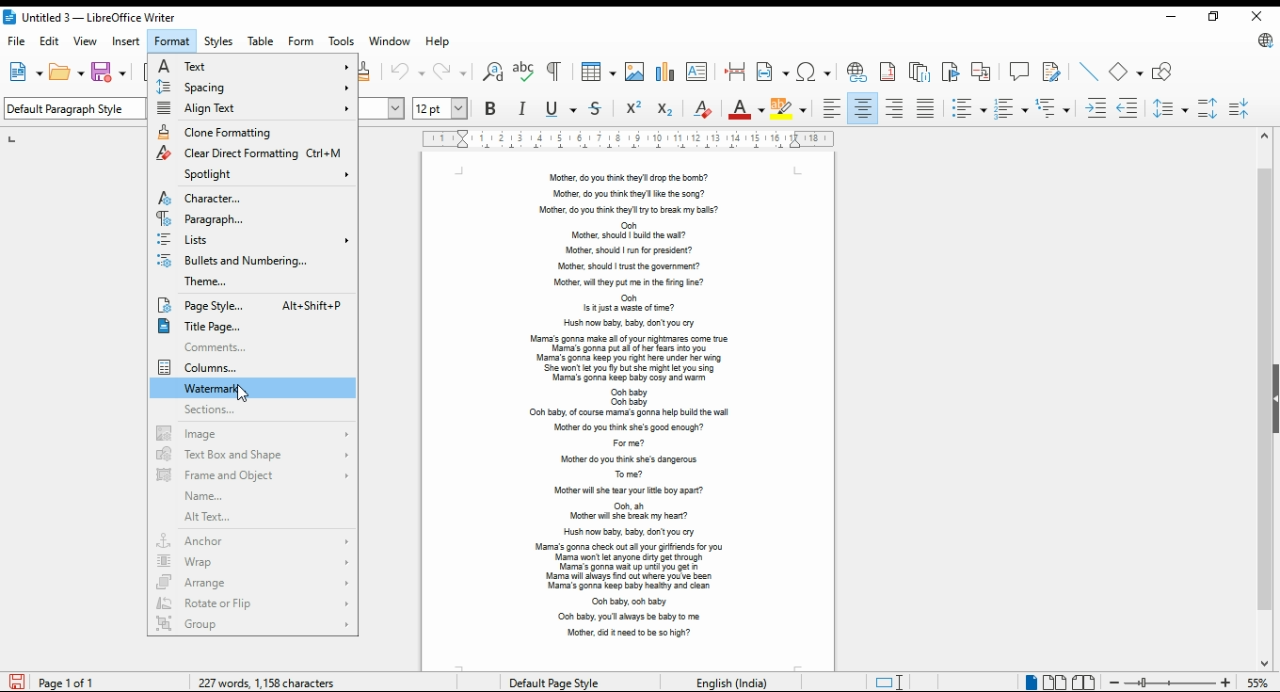 This screenshot has width=1280, height=692. Describe the element at coordinates (832, 108) in the screenshot. I see `align left` at that location.